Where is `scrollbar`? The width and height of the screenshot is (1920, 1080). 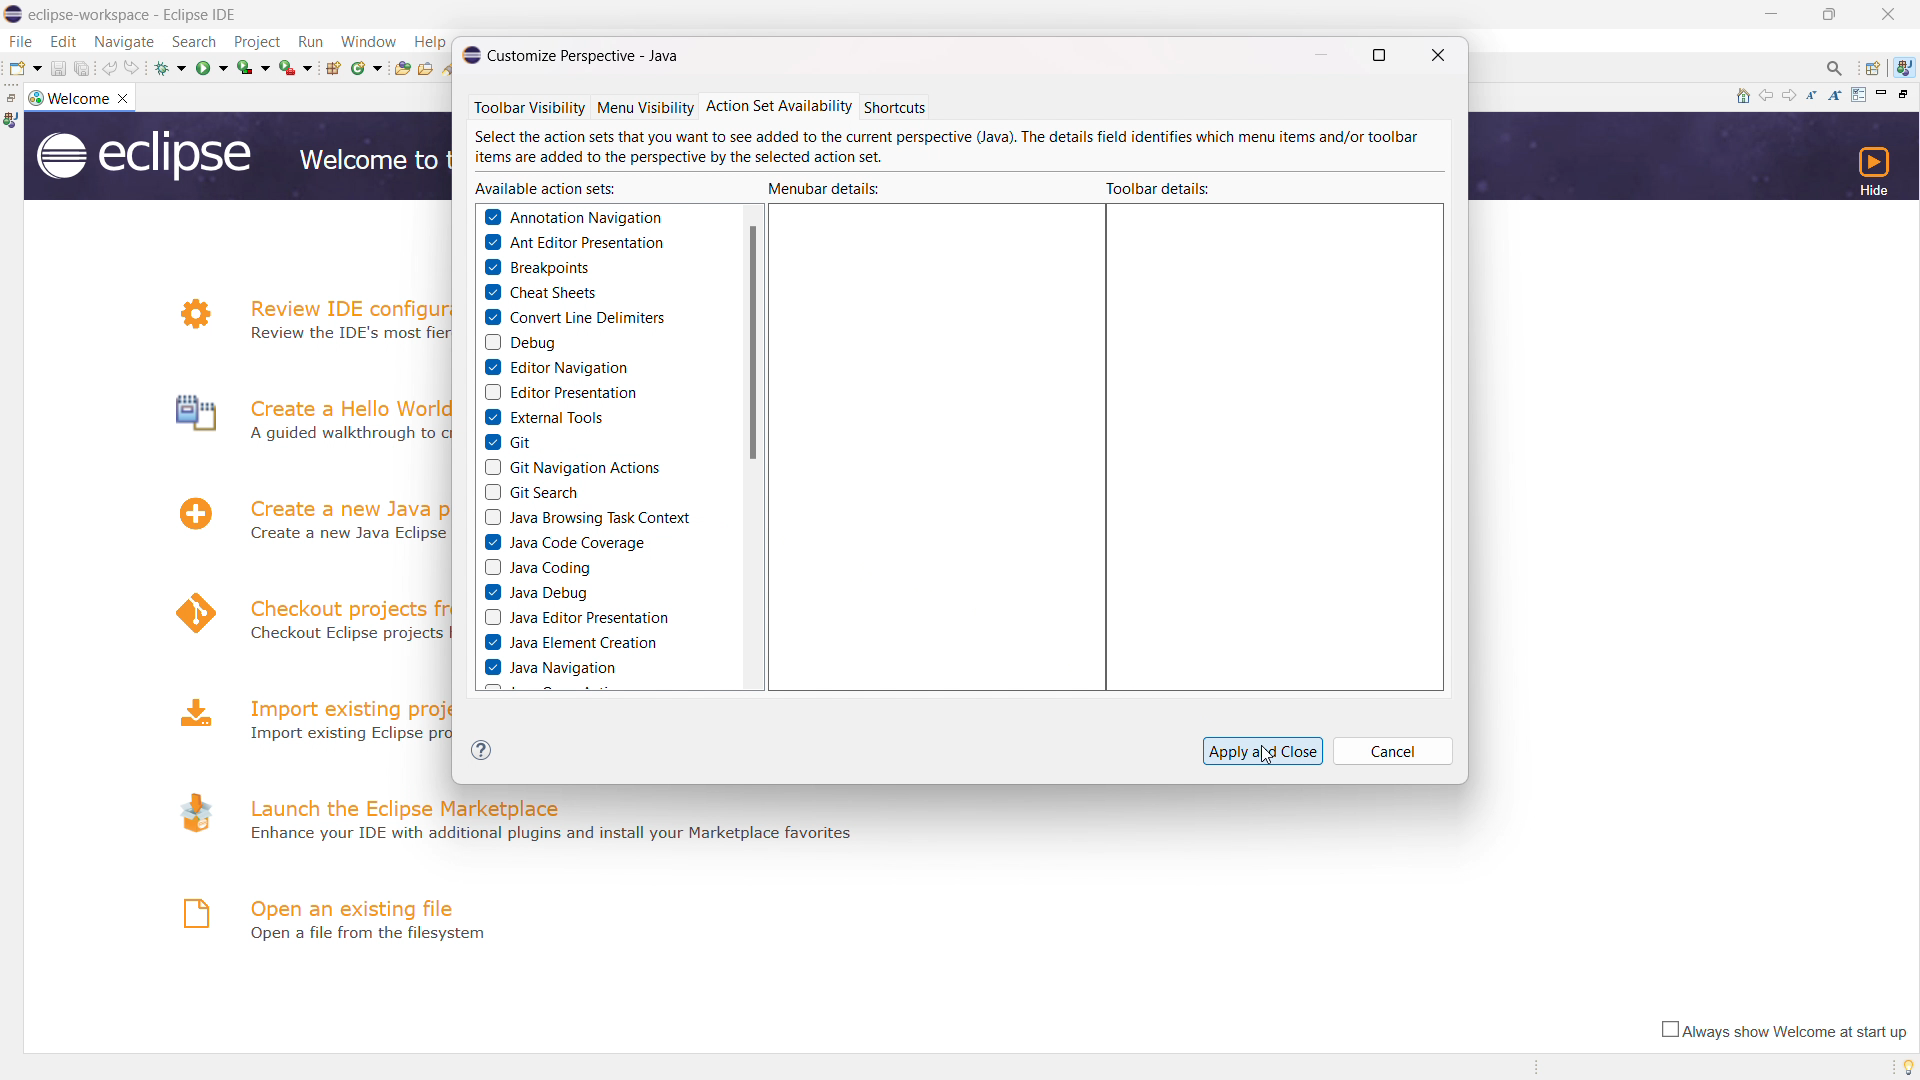 scrollbar is located at coordinates (754, 343).